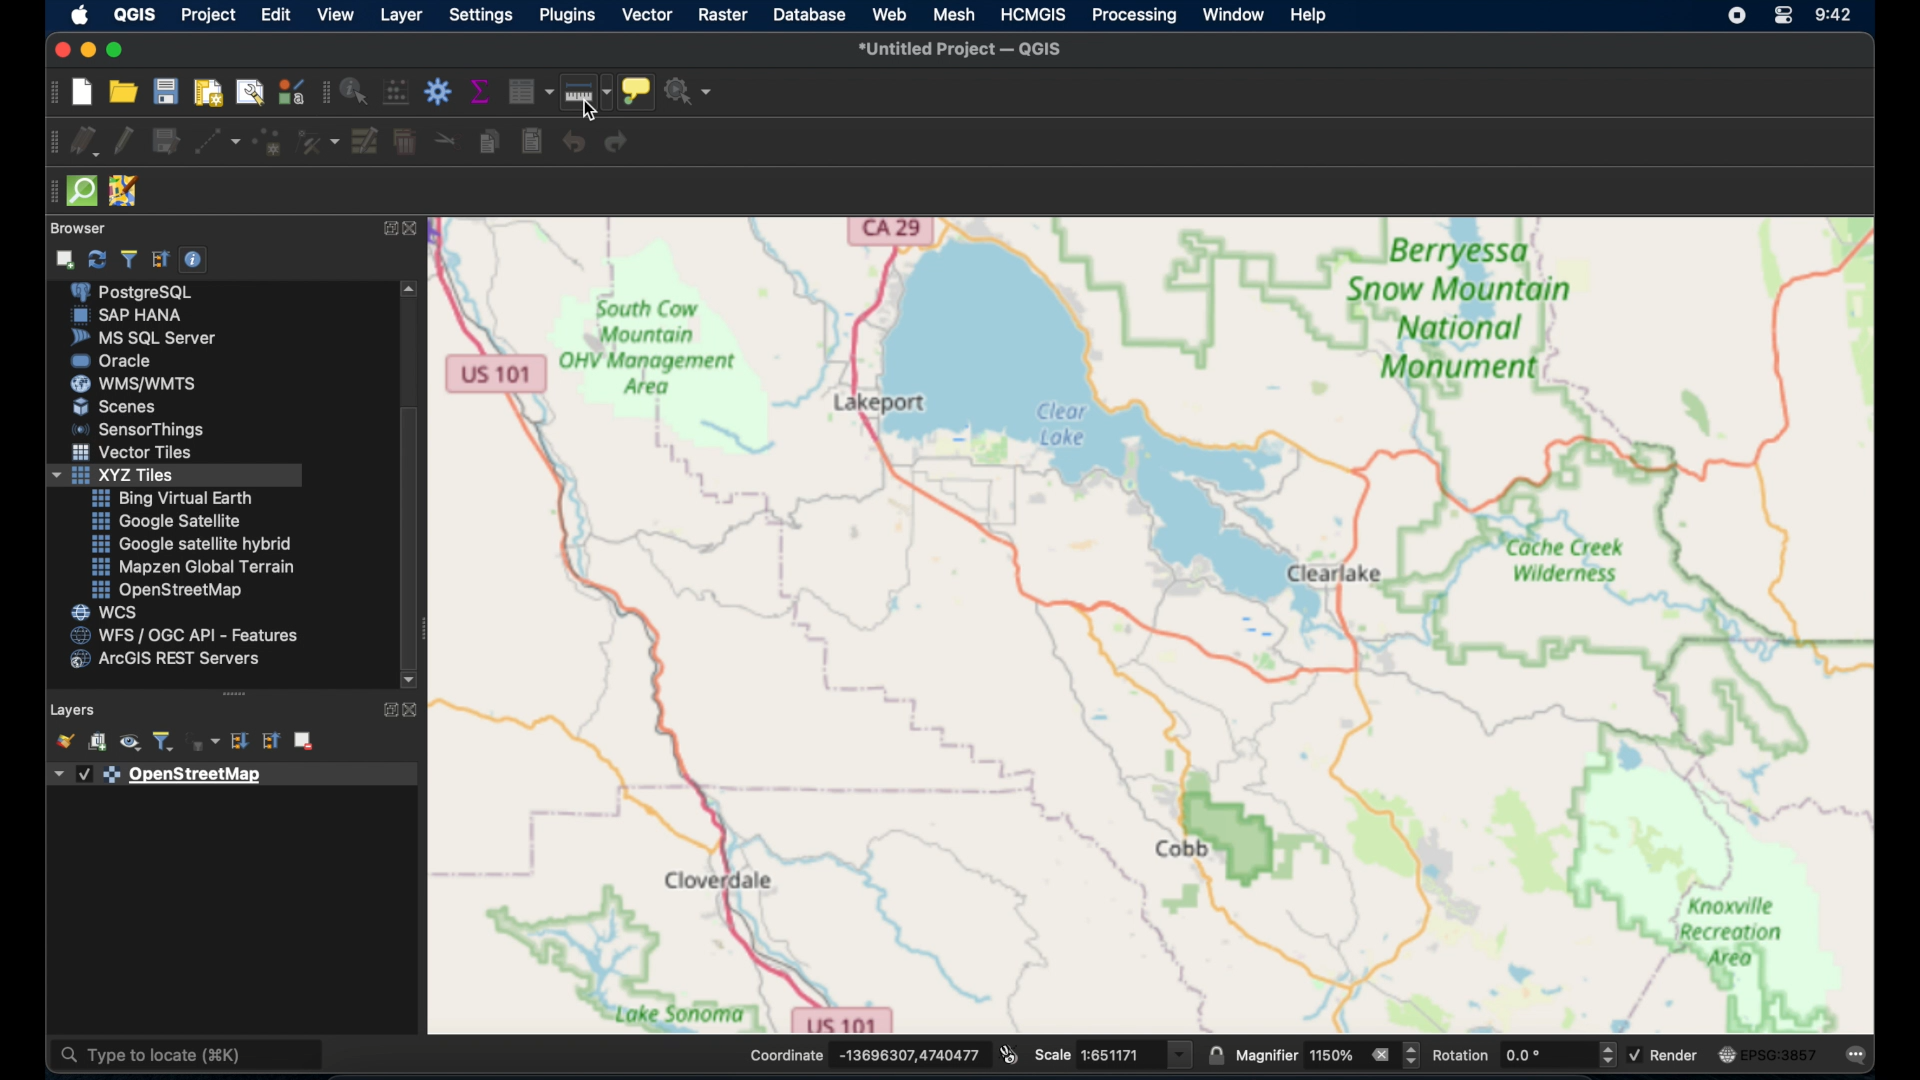 This screenshot has width=1920, height=1080. What do you see at coordinates (170, 662) in the screenshot?
I see `arcGIS rest servers` at bounding box center [170, 662].